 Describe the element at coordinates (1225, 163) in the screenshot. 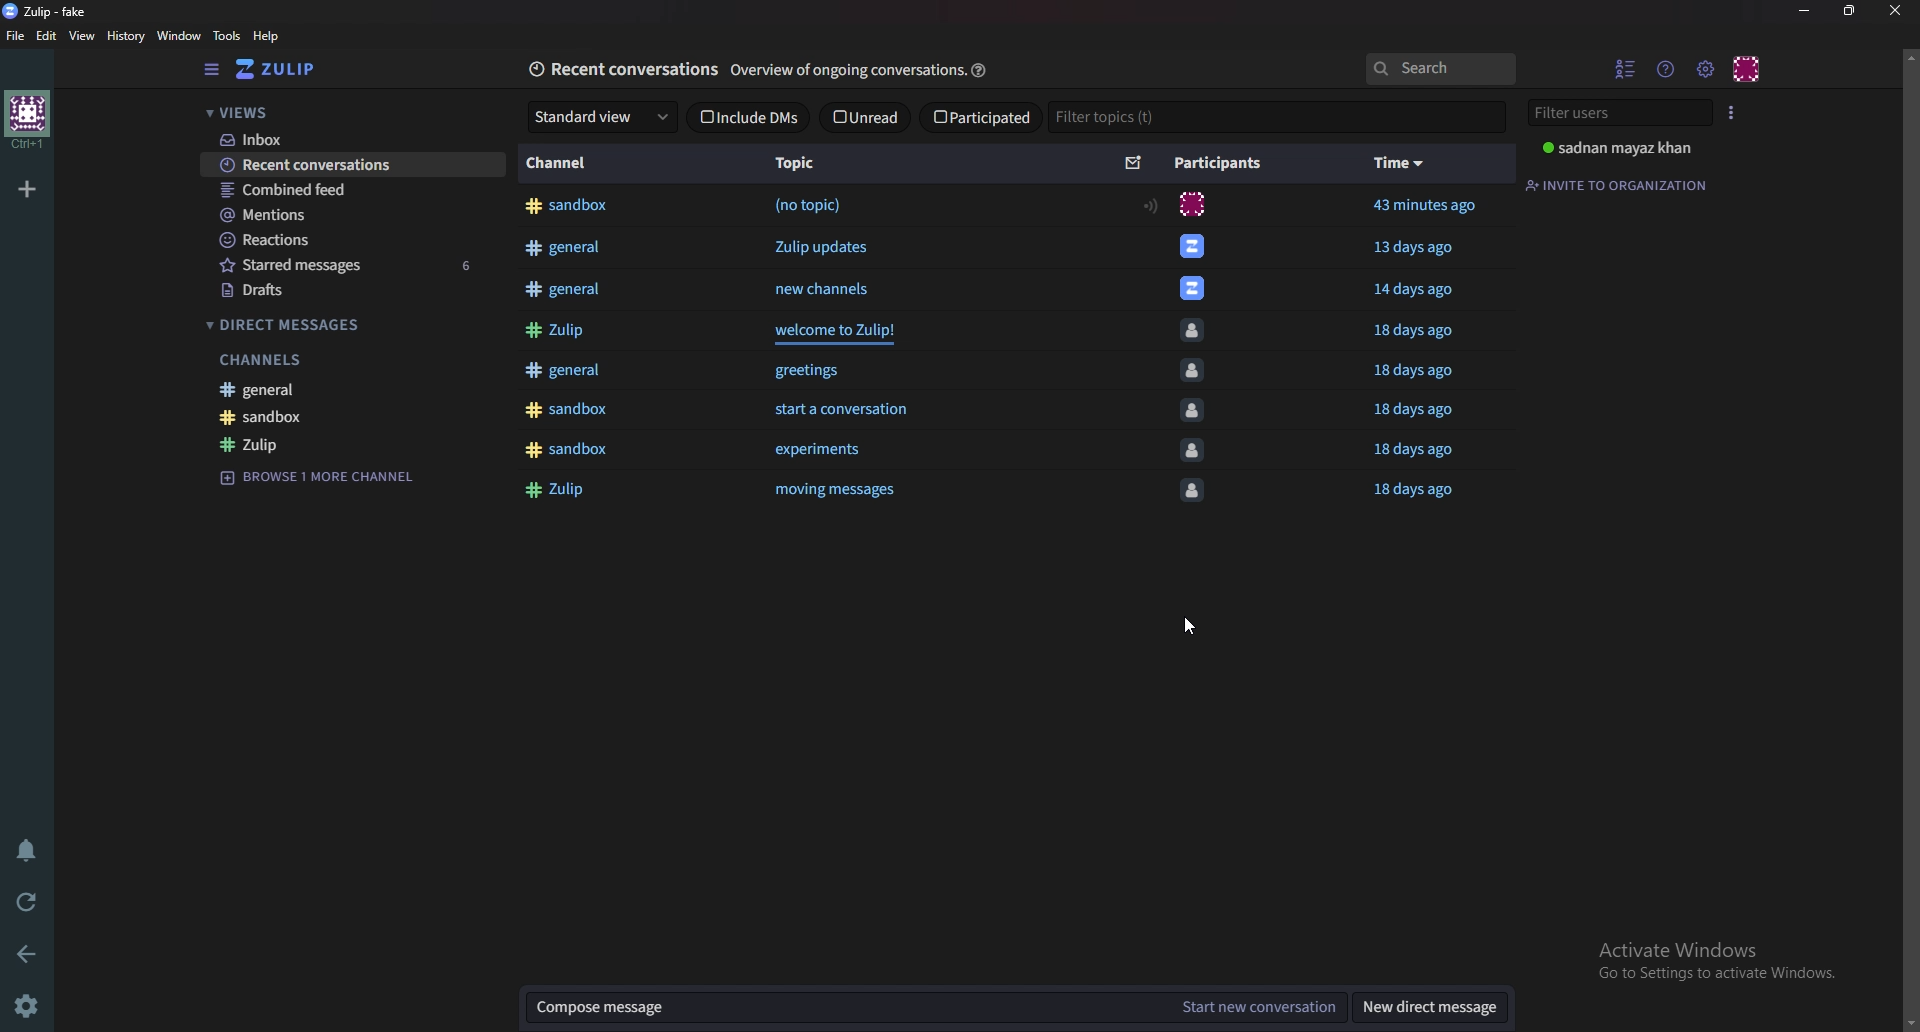

I see `Participants` at that location.